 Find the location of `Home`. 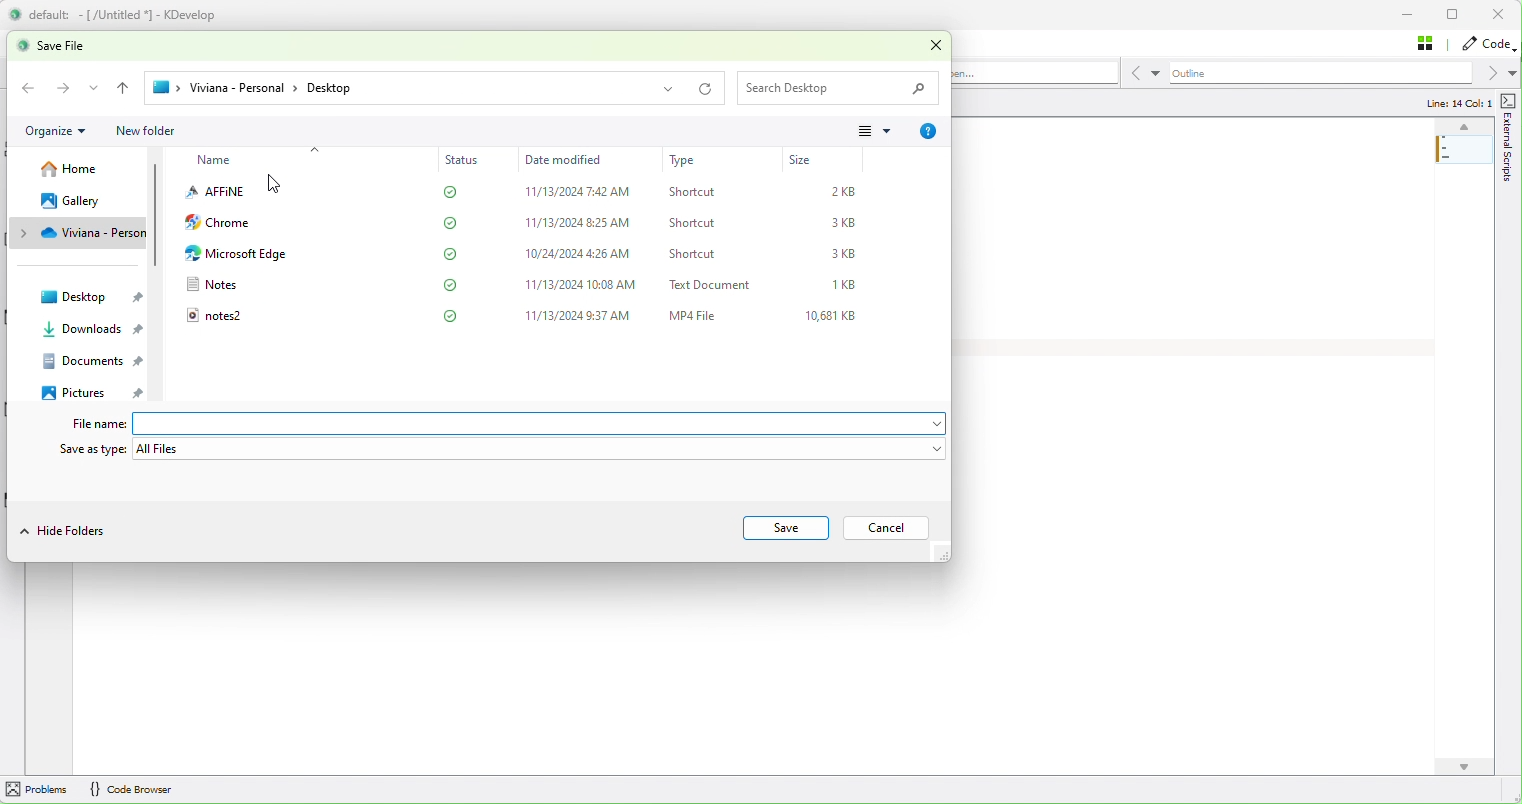

Home is located at coordinates (79, 168).